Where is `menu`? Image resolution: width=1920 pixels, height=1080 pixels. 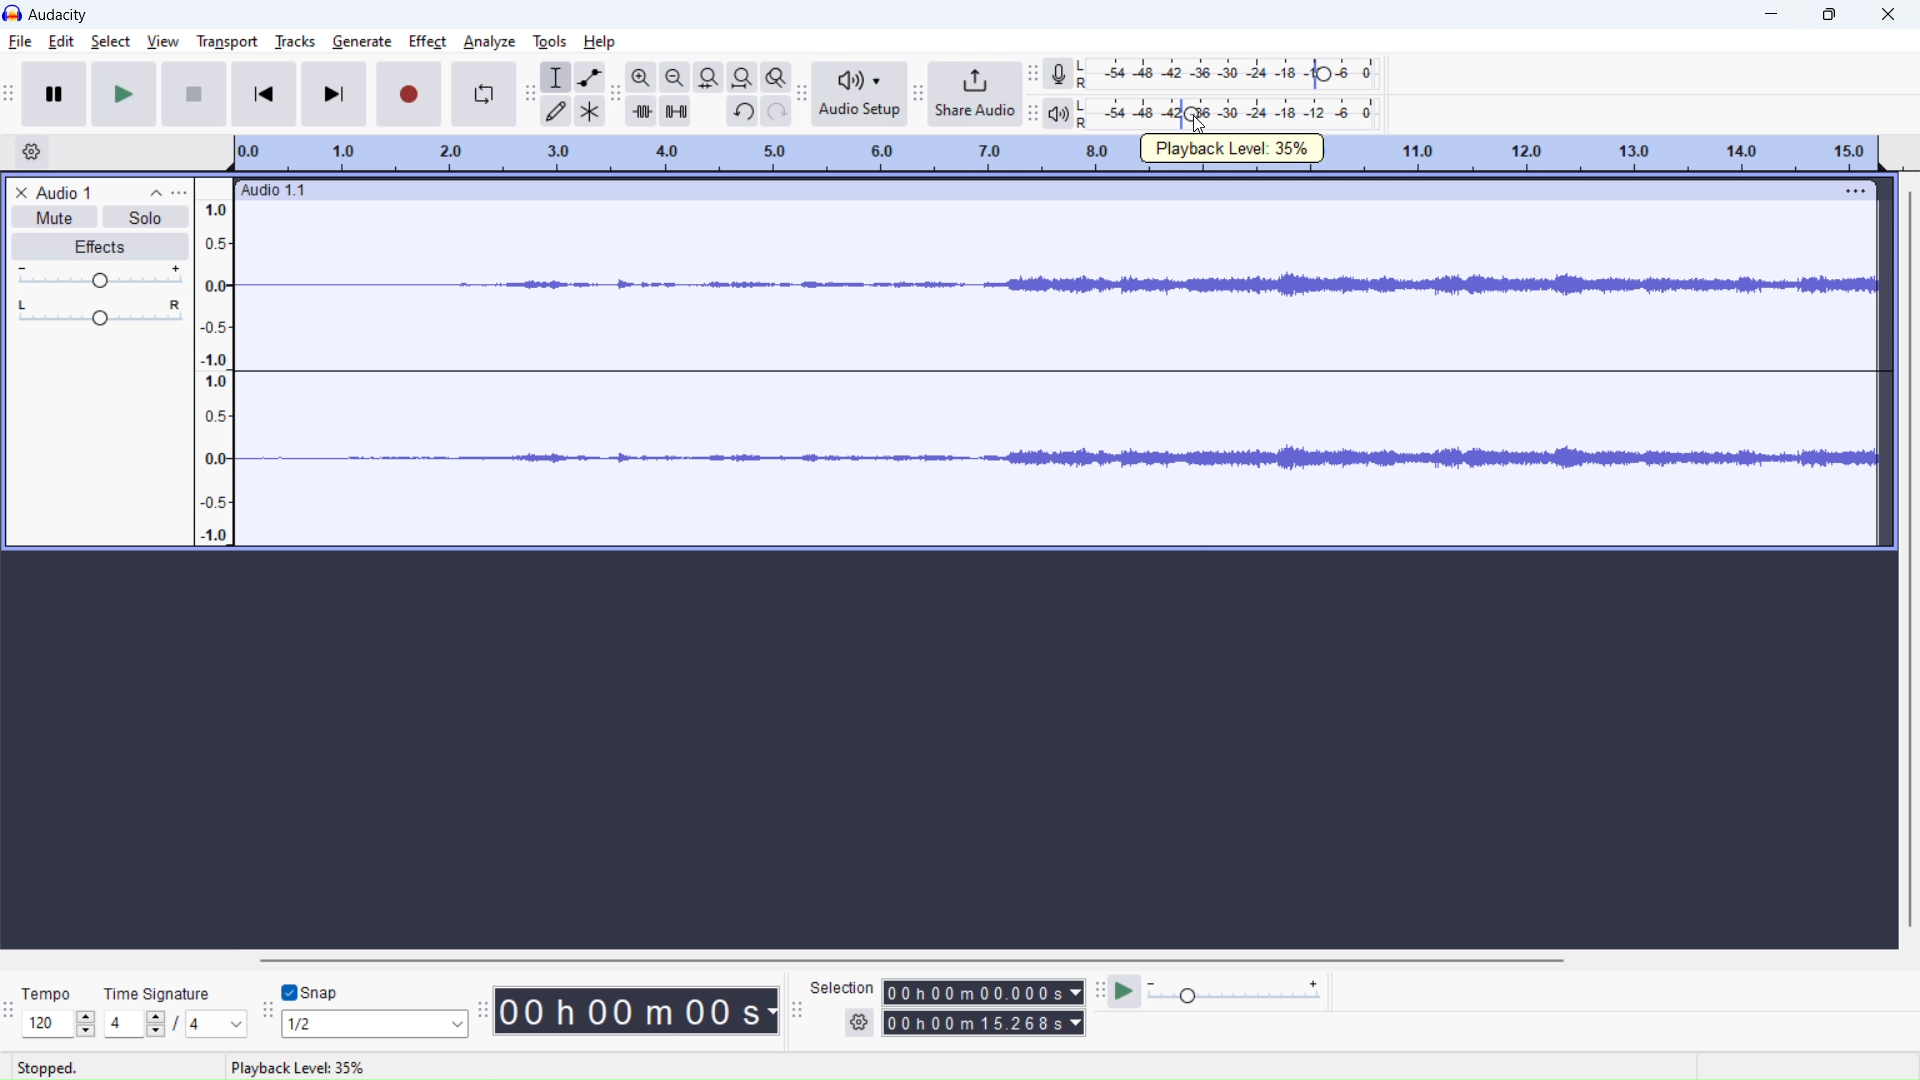
menu is located at coordinates (1857, 189).